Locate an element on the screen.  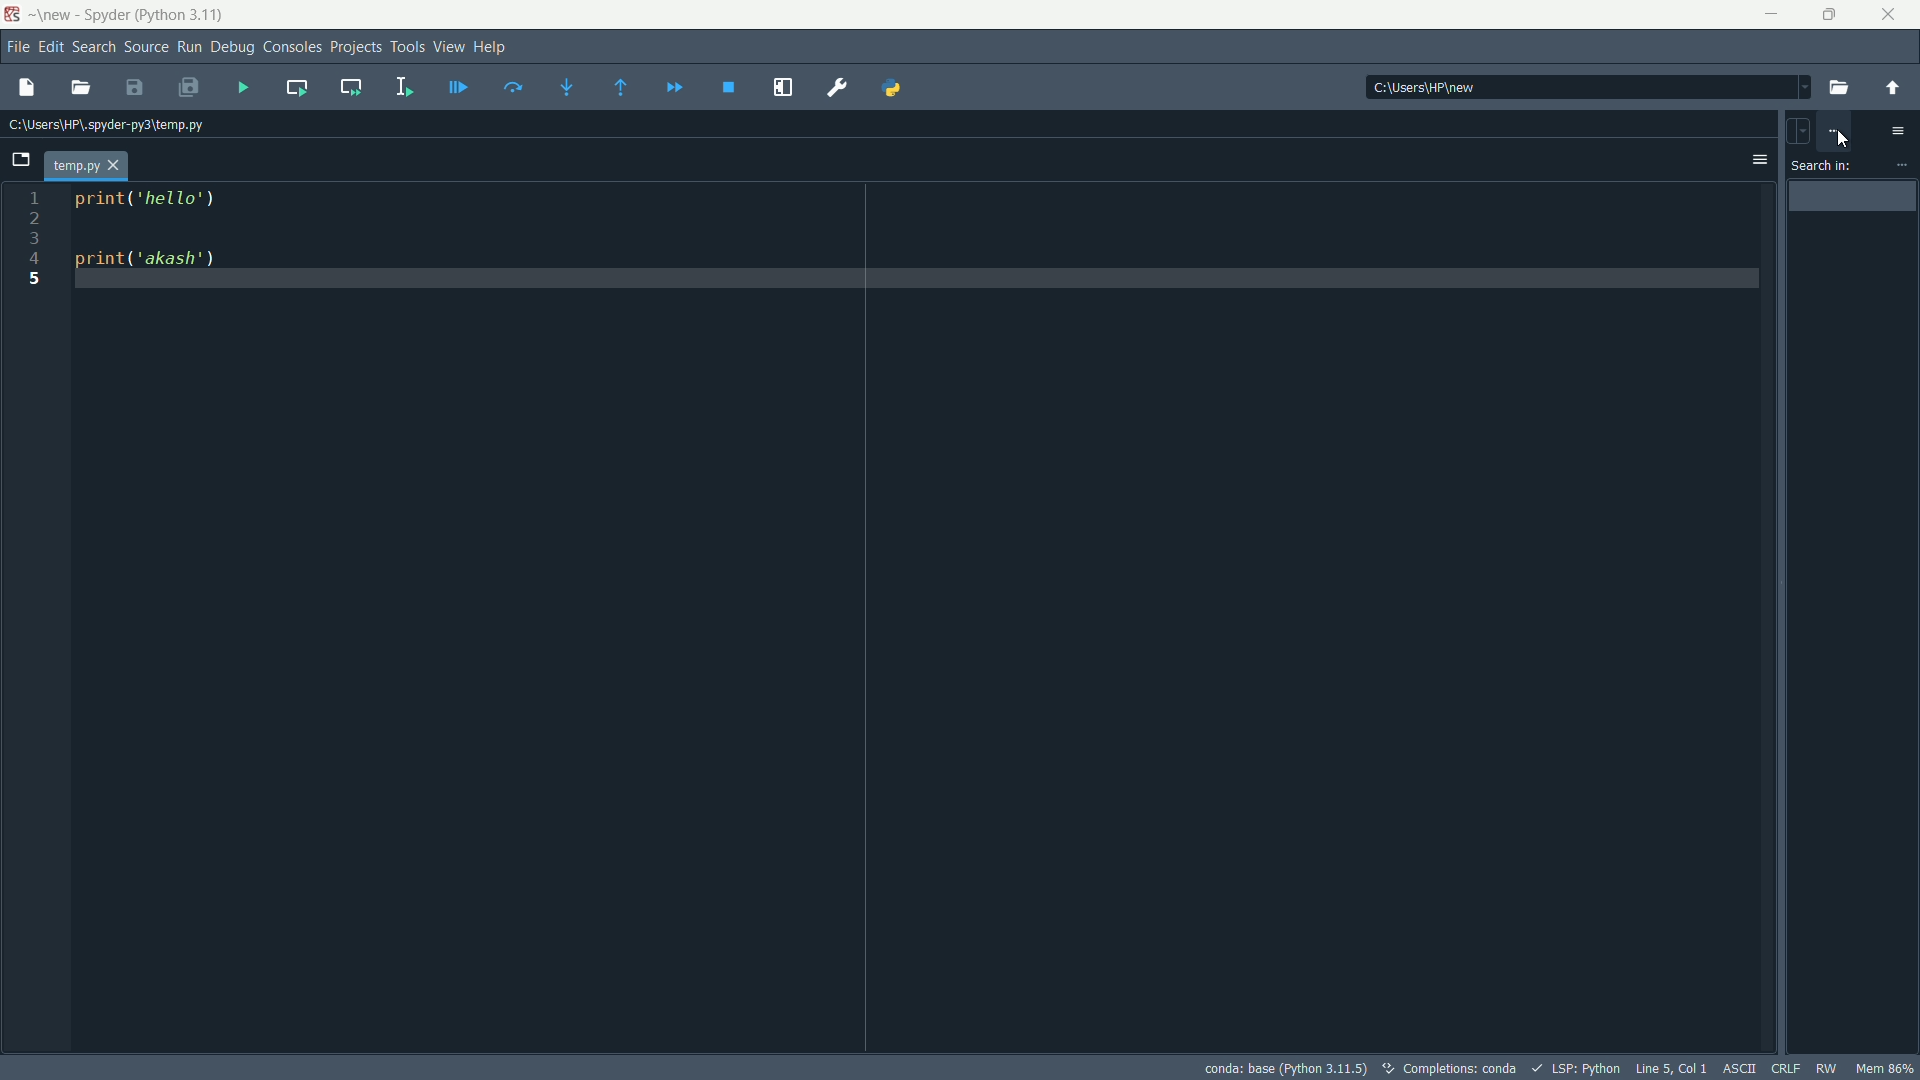
C:\Users\HP\Spyder-py3temp.py is located at coordinates (107, 123).